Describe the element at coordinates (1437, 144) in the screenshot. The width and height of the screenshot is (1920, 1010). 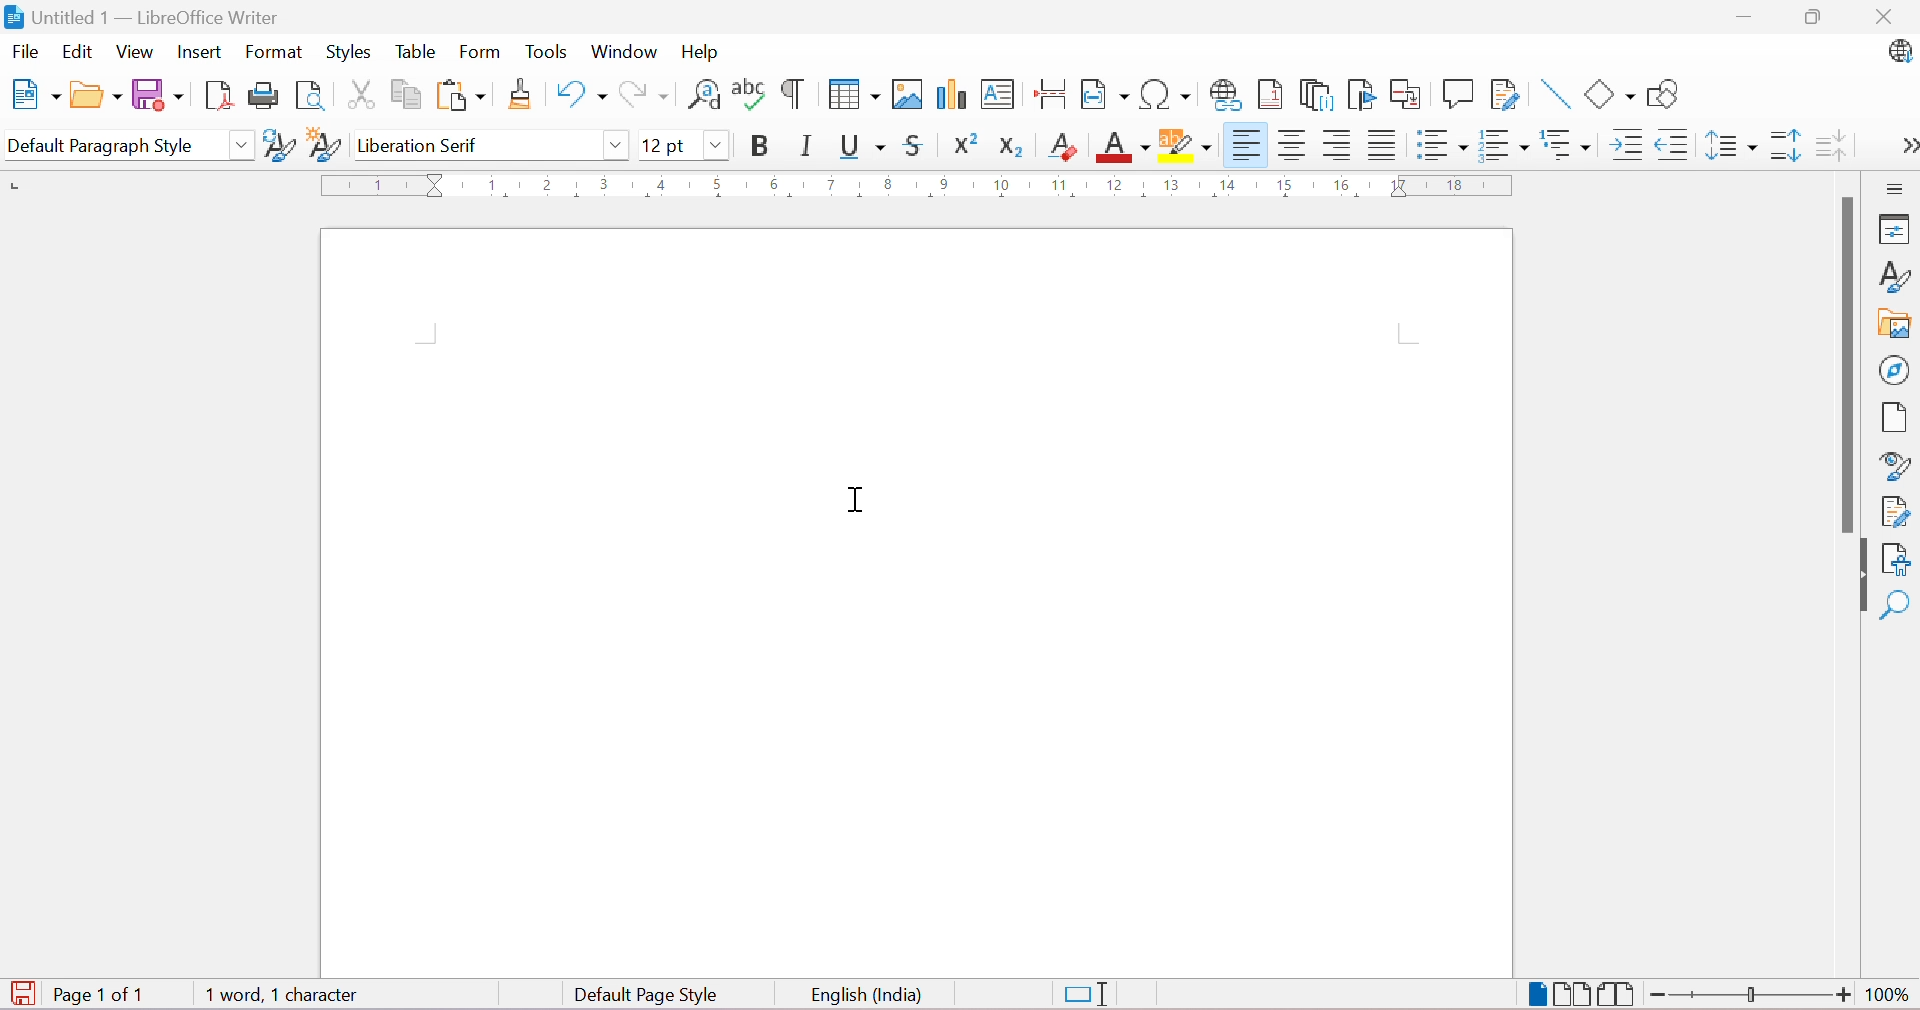
I see `Toggle Unordered List` at that location.